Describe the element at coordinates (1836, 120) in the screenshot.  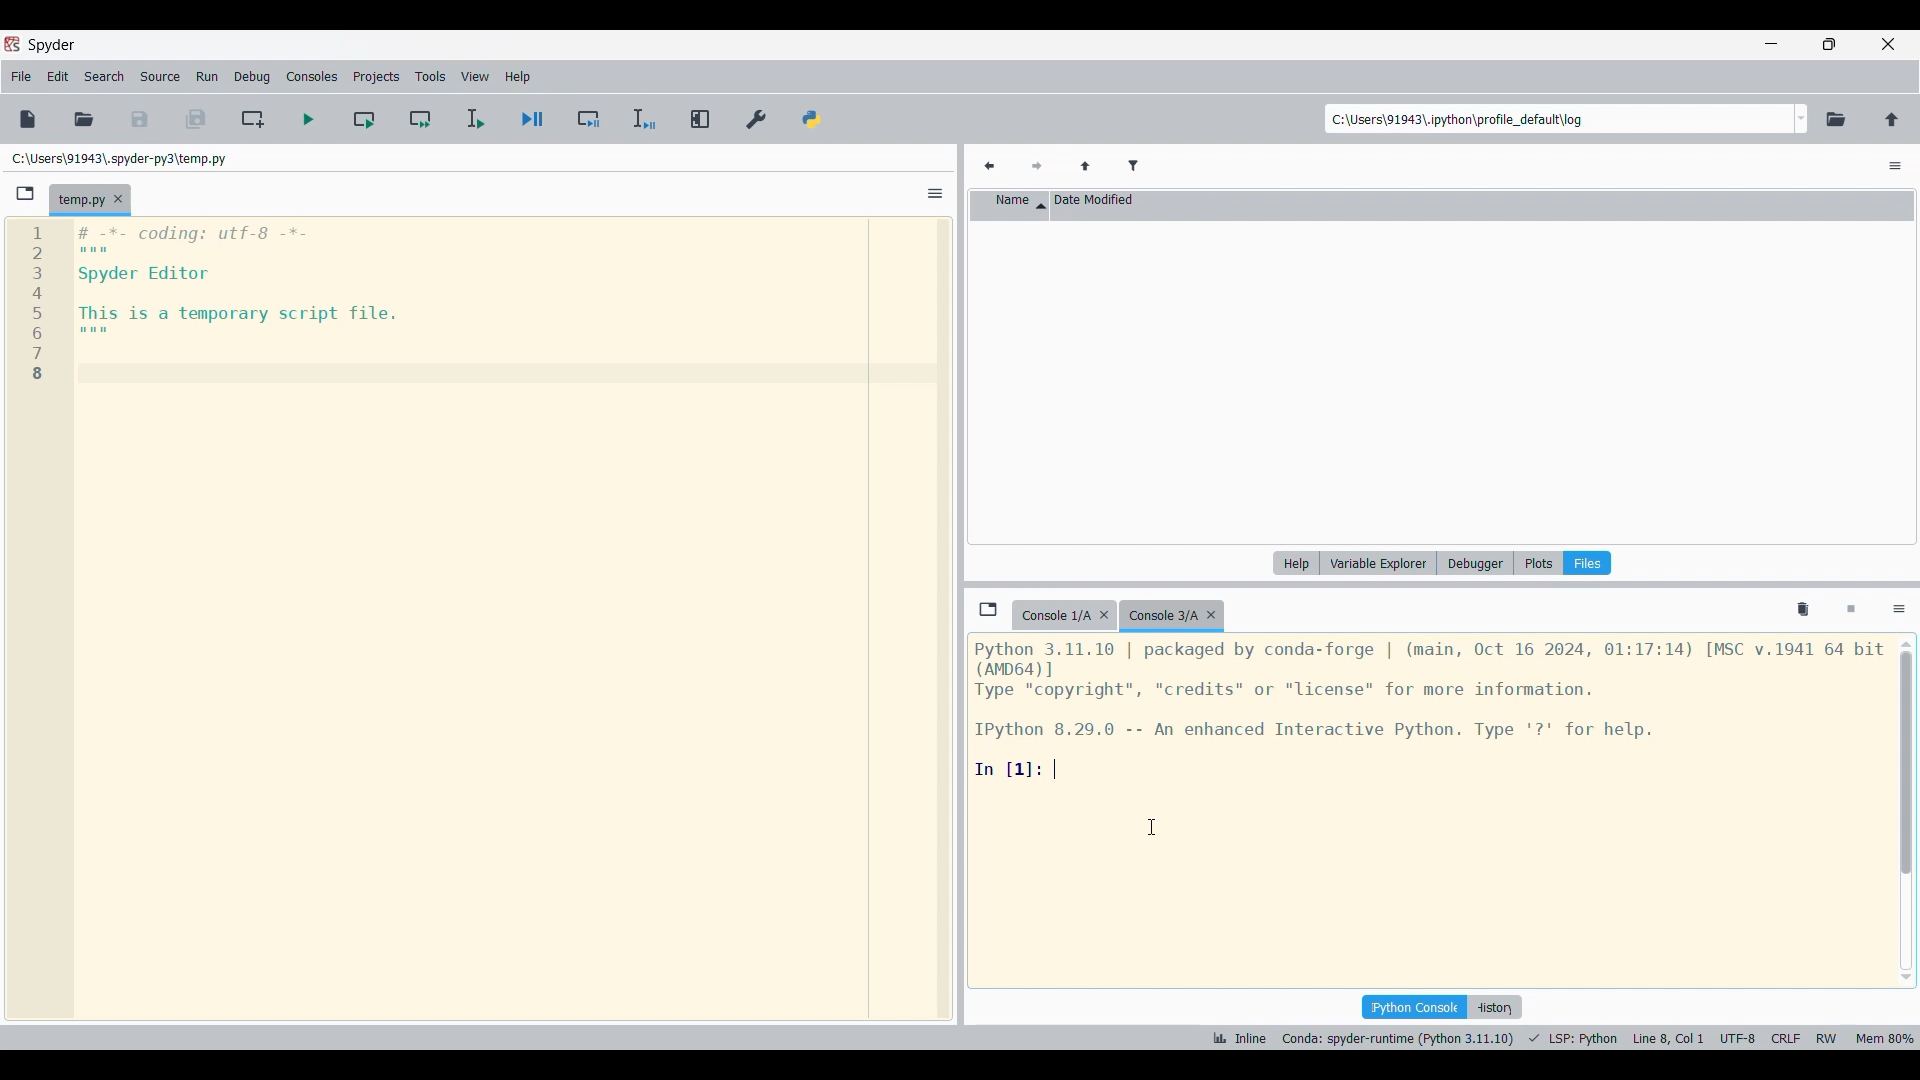
I see `Browse working directory` at that location.